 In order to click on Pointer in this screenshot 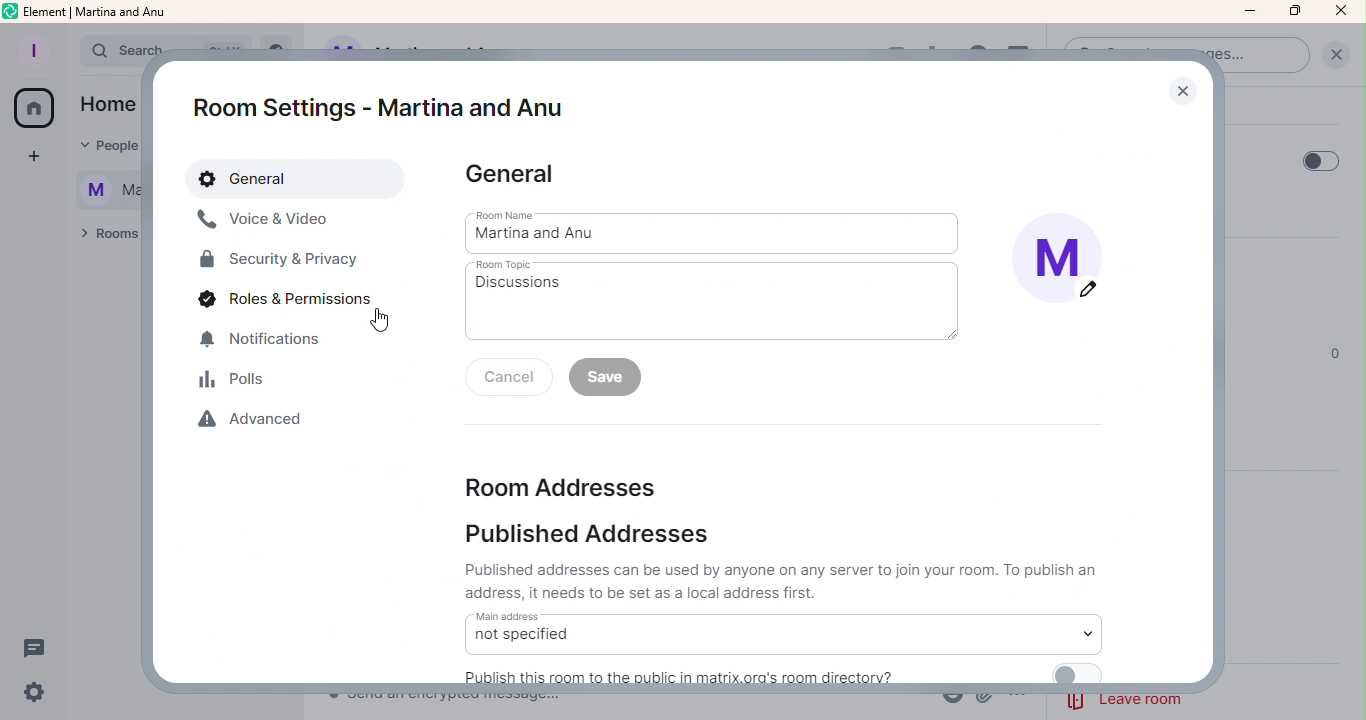, I will do `click(380, 322)`.